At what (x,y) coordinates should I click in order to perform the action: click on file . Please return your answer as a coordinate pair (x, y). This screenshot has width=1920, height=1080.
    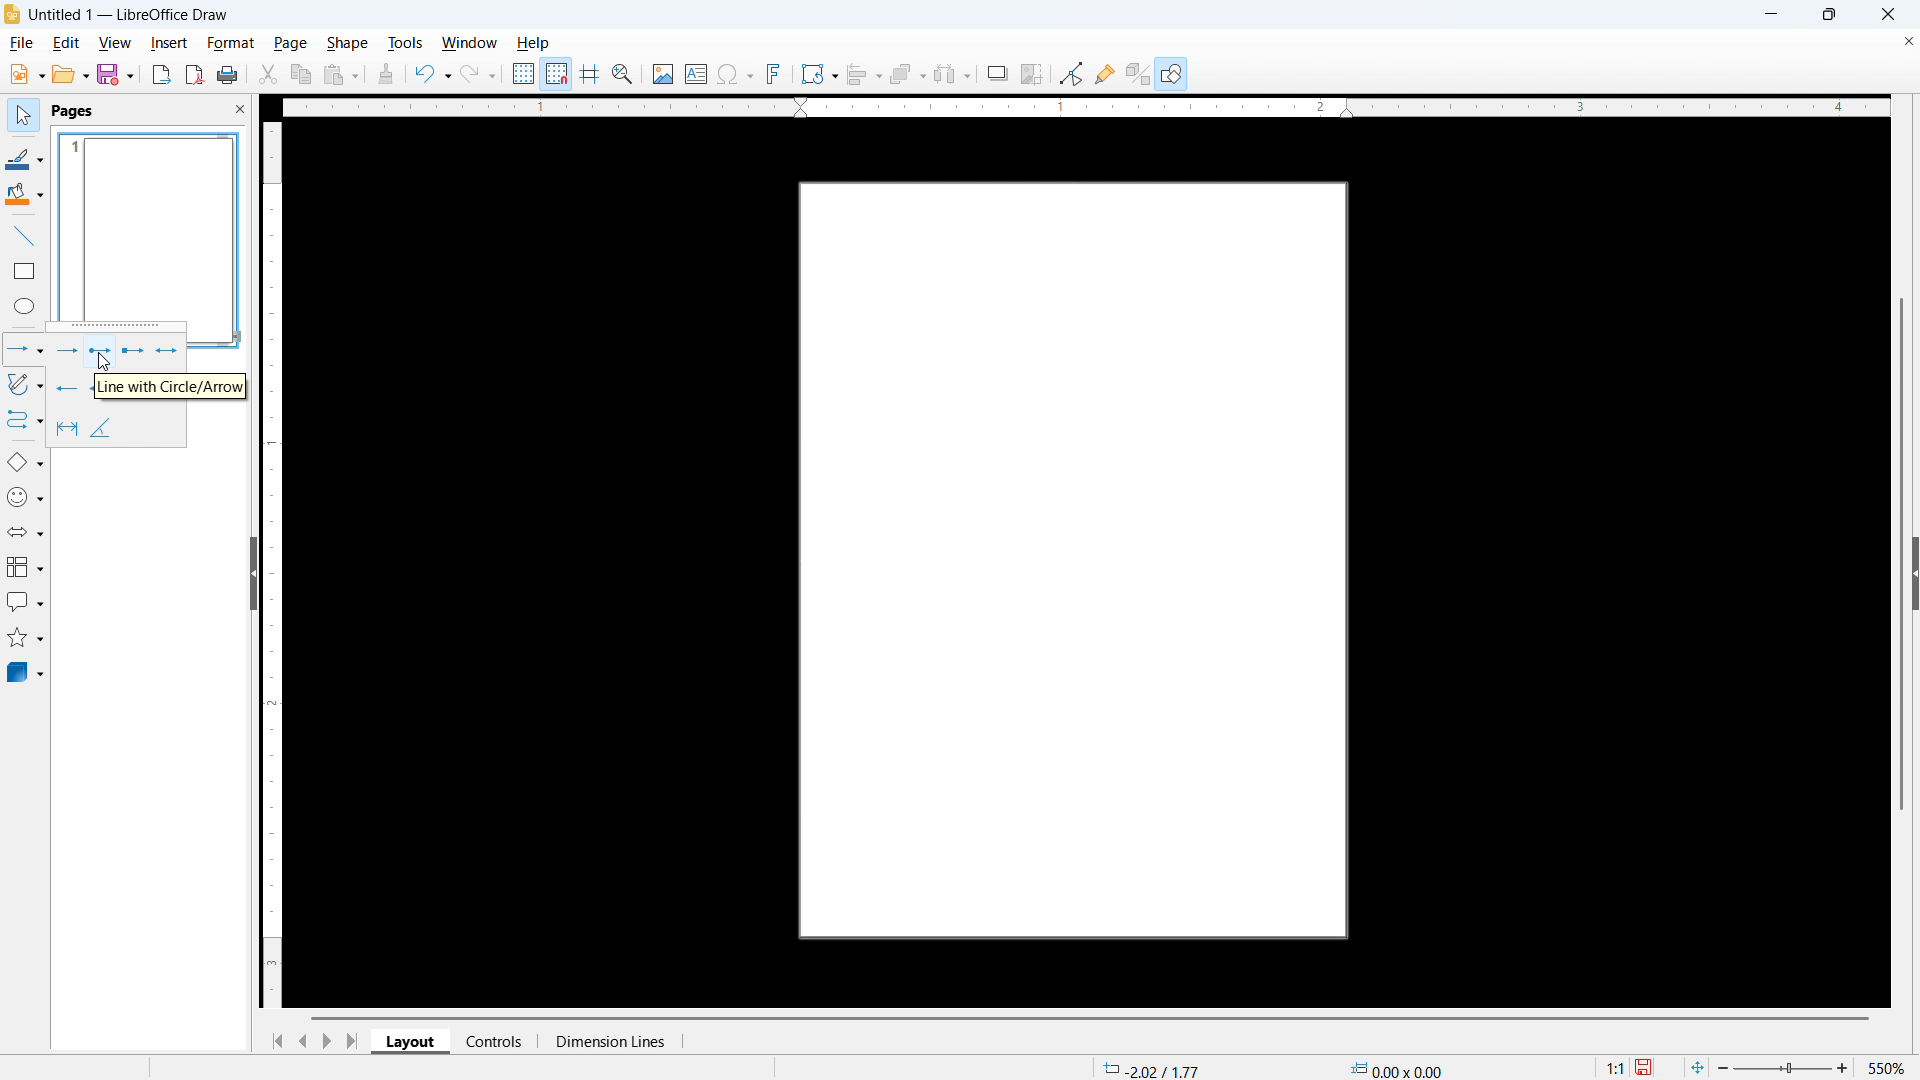
    Looking at the image, I should click on (21, 43).